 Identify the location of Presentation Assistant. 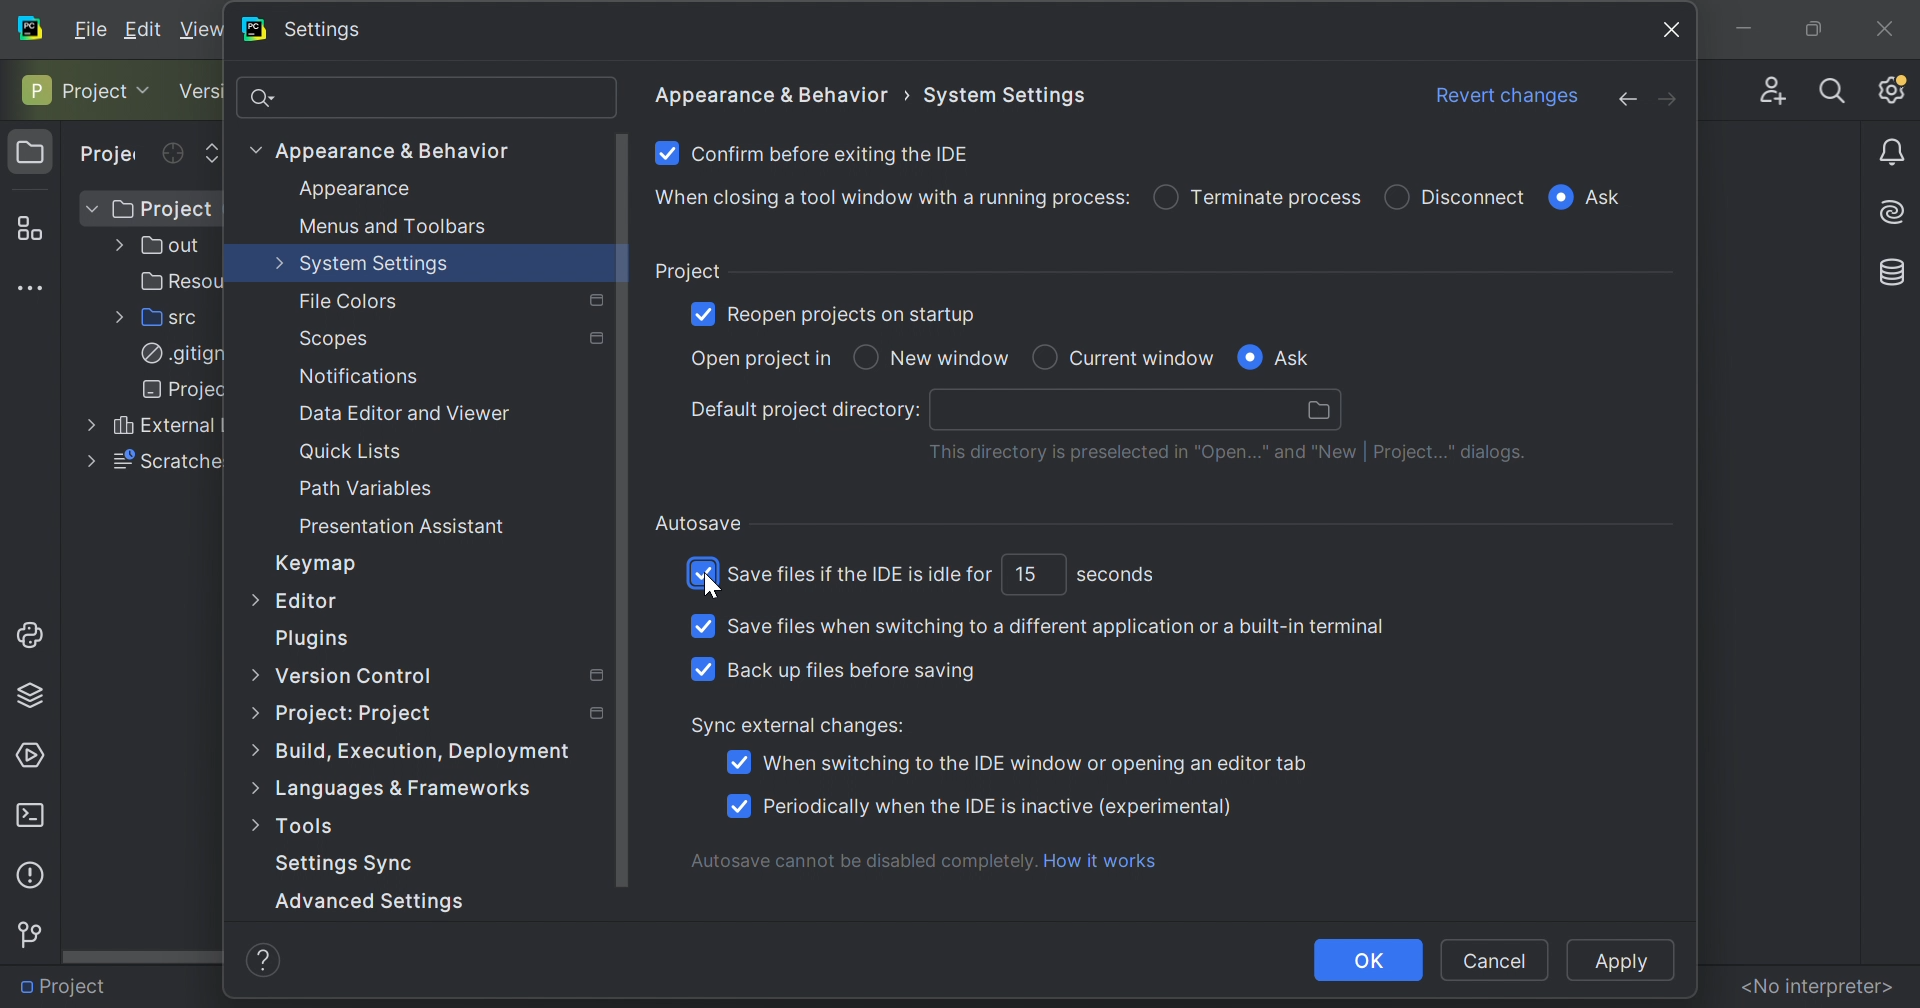
(405, 526).